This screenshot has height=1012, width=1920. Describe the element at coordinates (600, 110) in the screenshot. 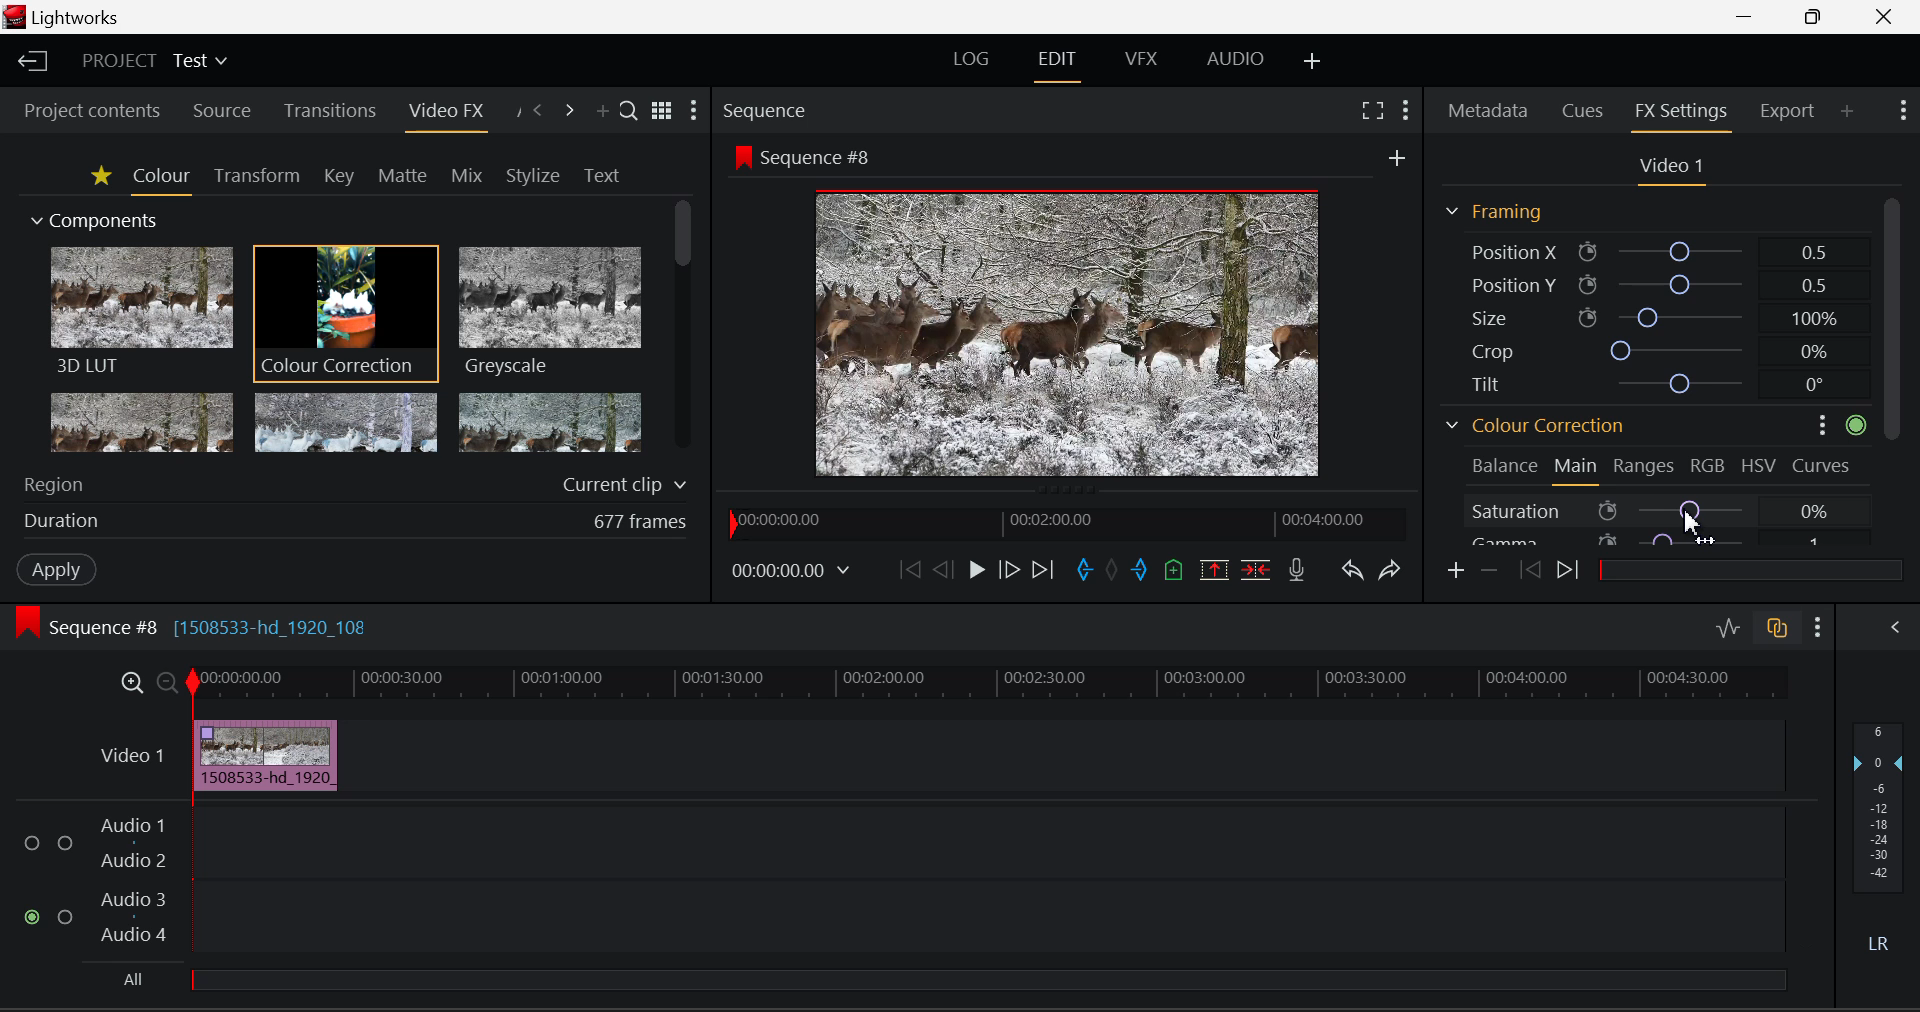

I see `Add Panel` at that location.